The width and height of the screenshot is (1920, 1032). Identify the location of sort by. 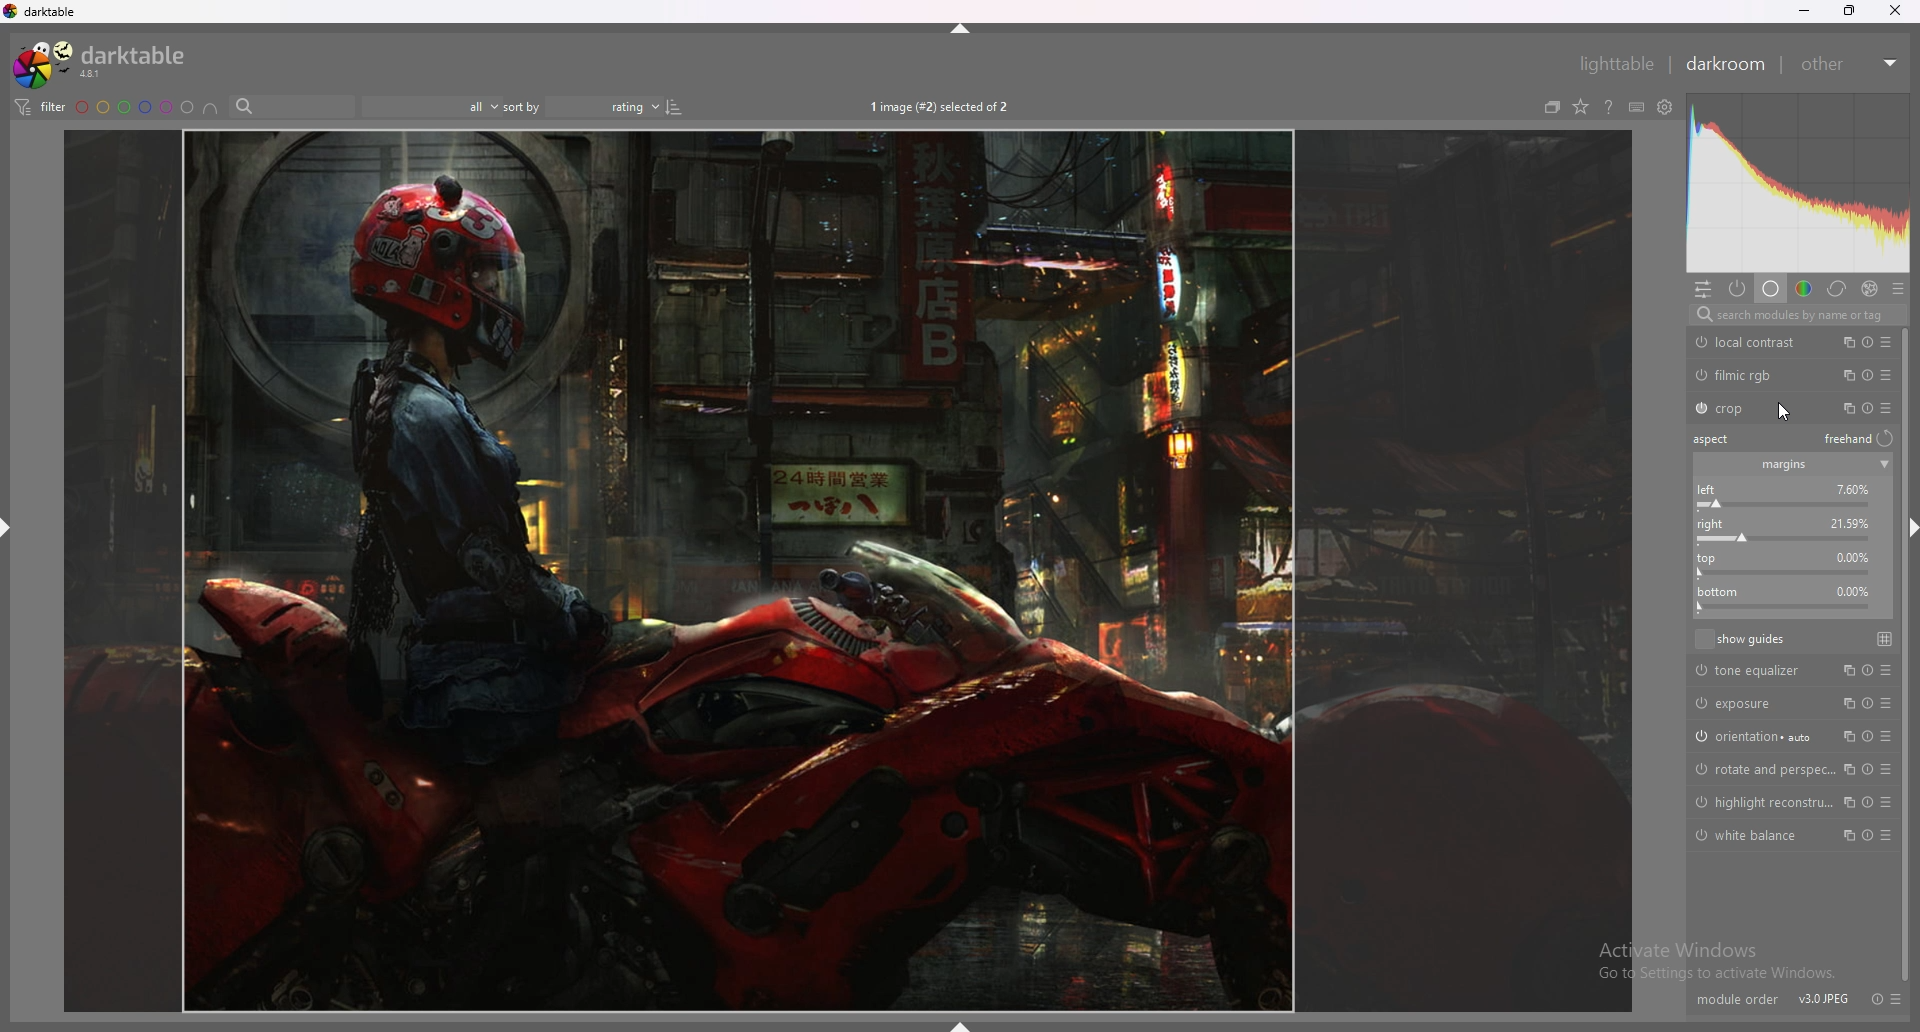
(523, 106).